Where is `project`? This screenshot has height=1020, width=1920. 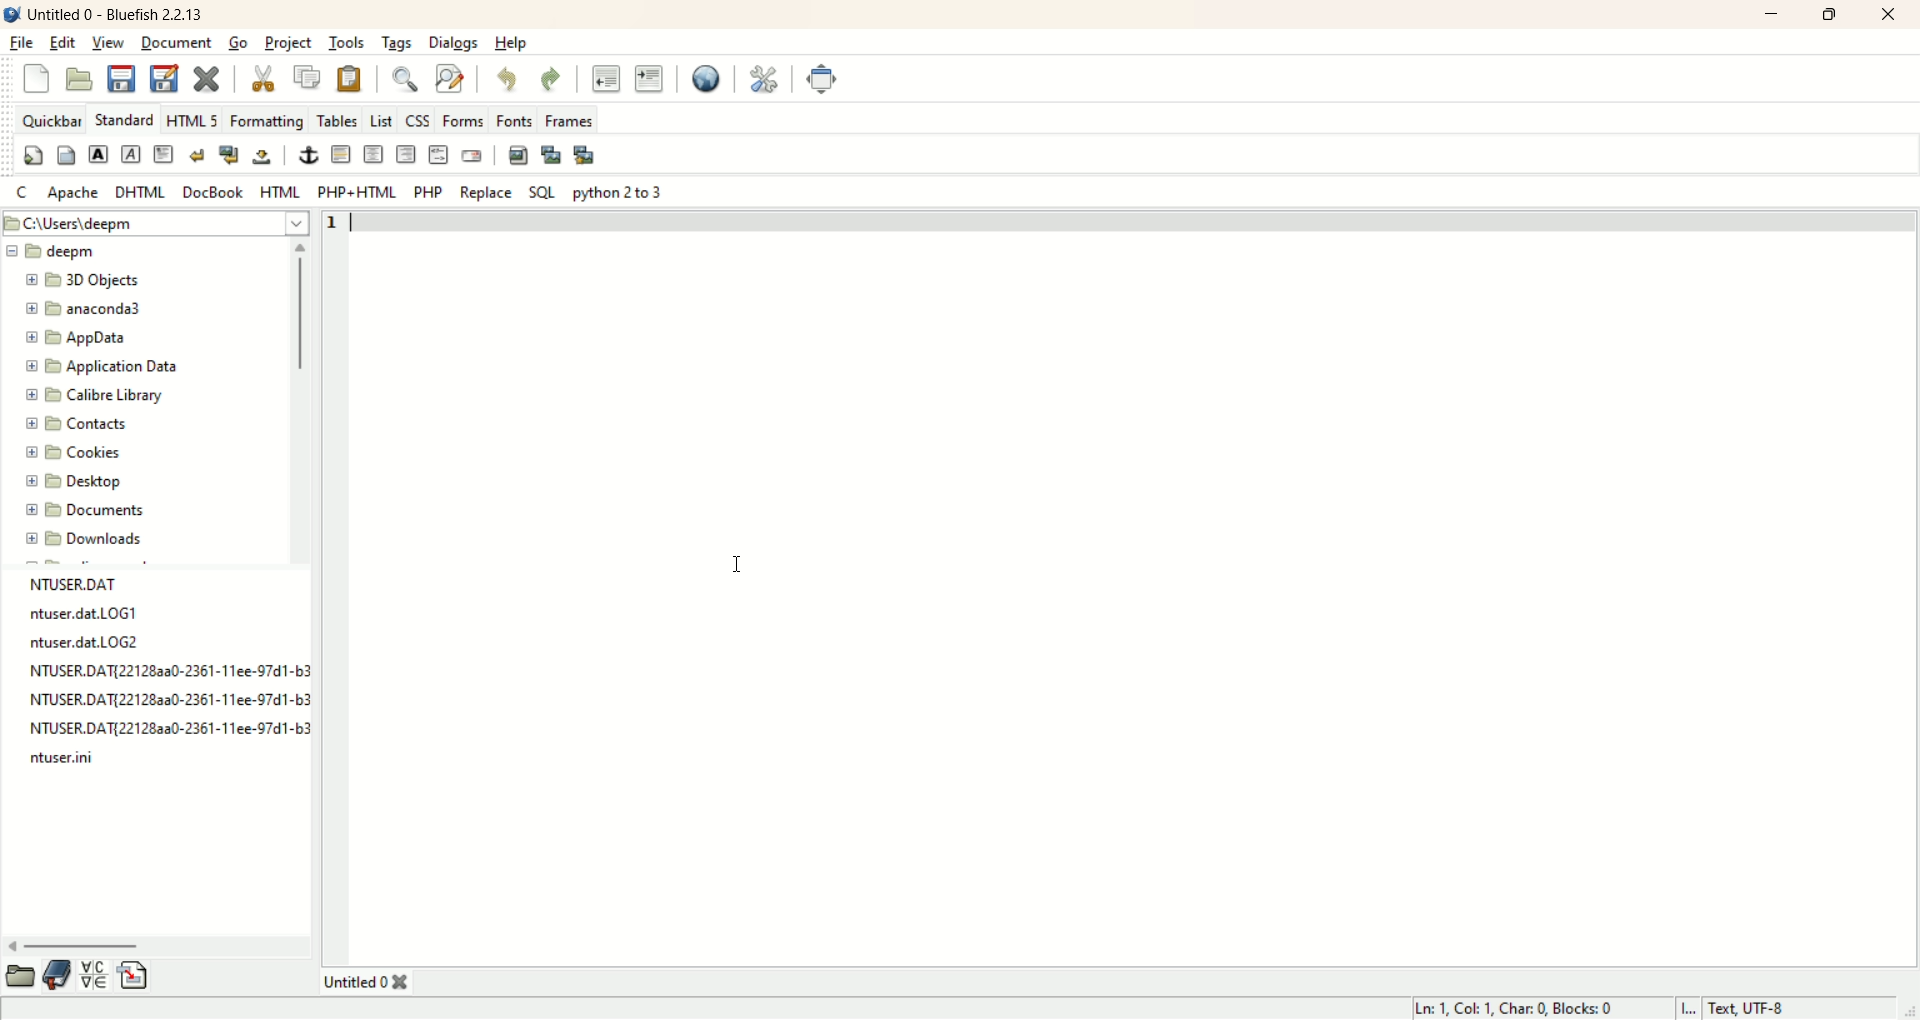
project is located at coordinates (286, 43).